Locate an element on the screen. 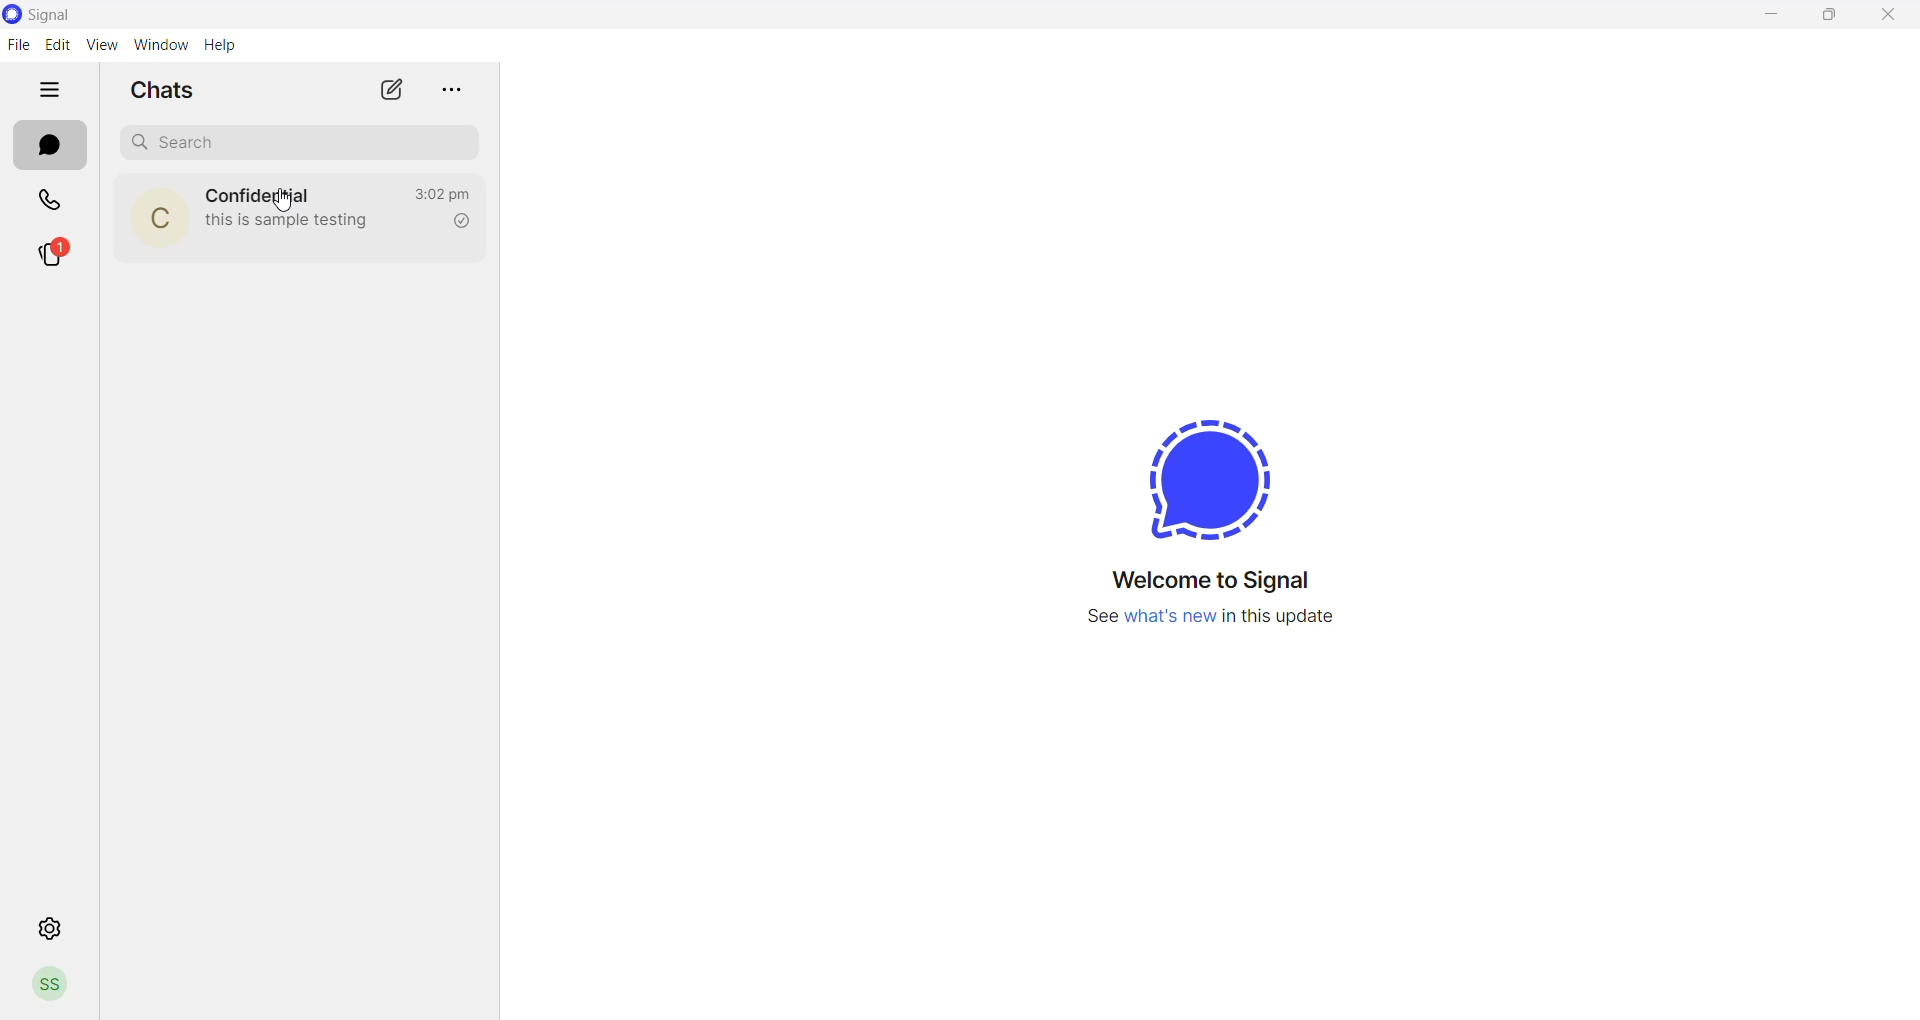 This screenshot has height=1020, width=1920. contact name is located at coordinates (261, 193).